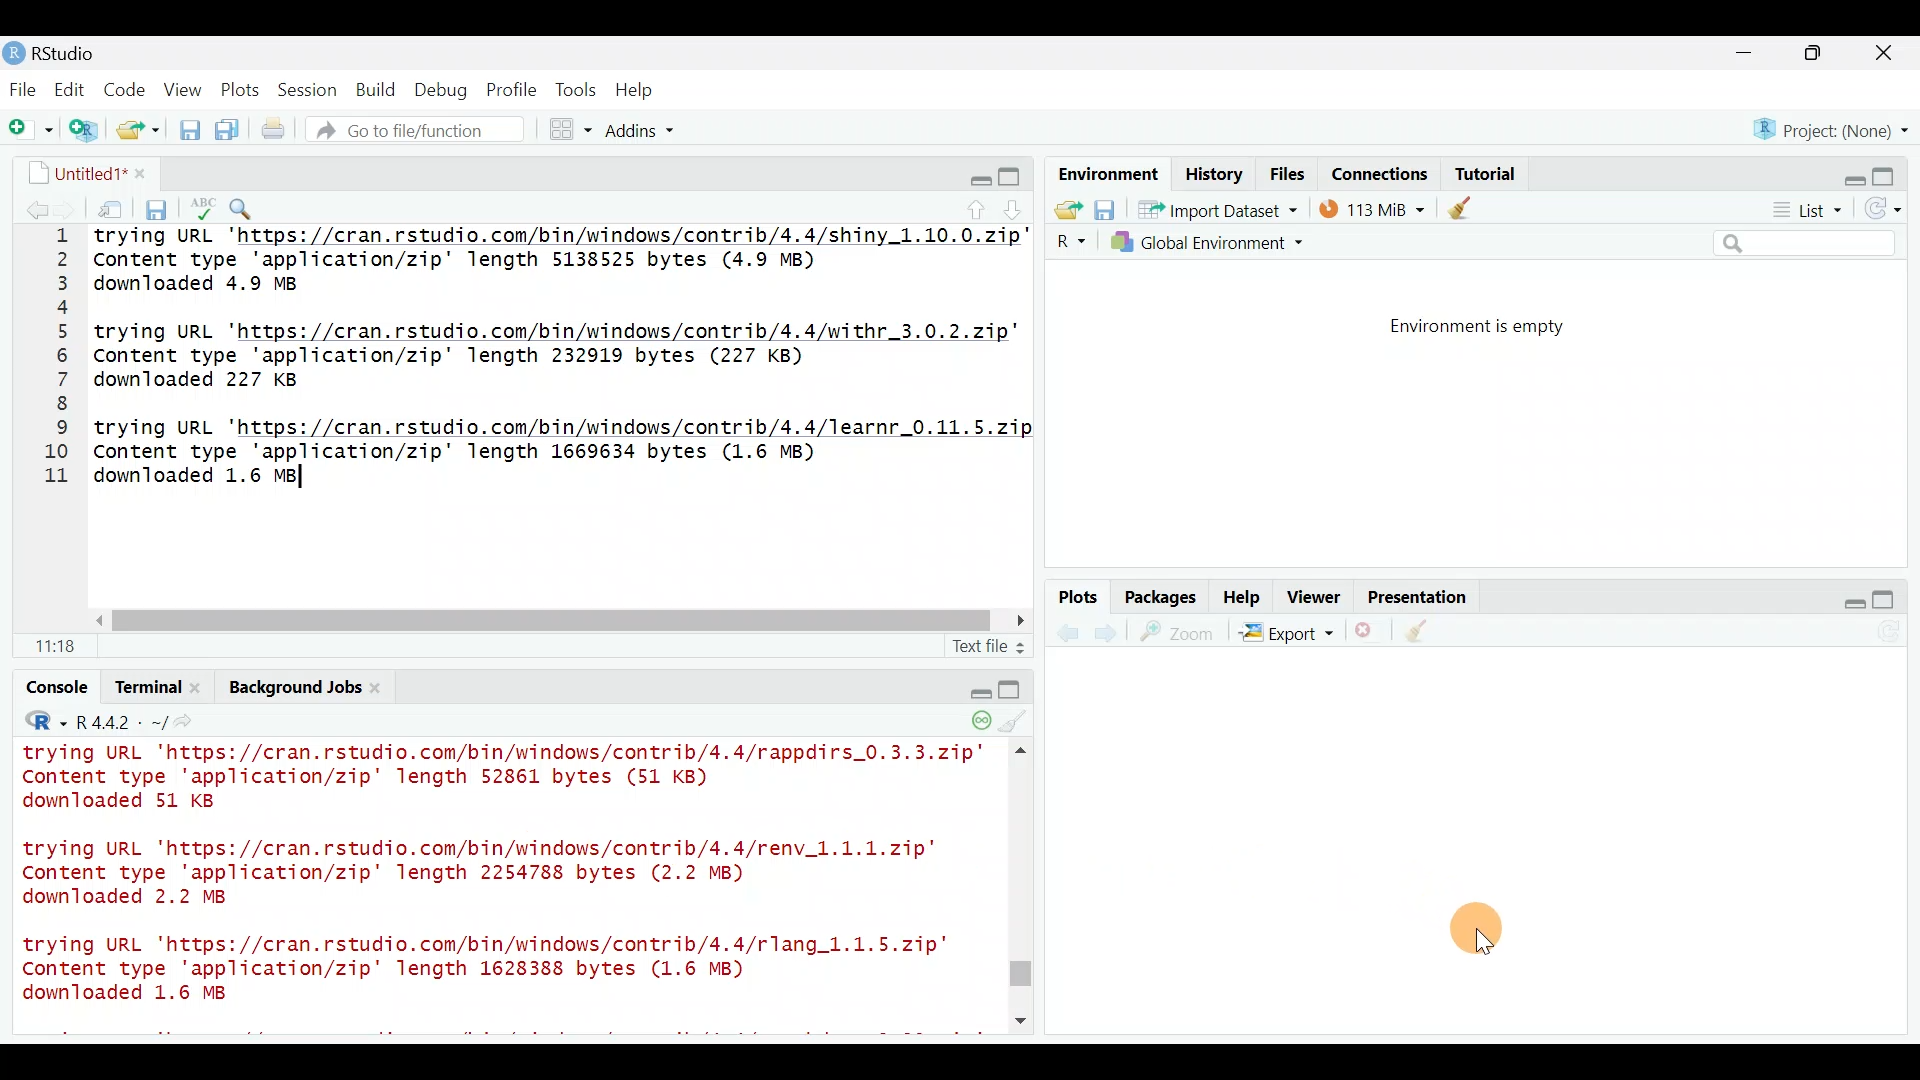 The height and width of the screenshot is (1080, 1920). Describe the element at coordinates (971, 690) in the screenshot. I see `restore down` at that location.